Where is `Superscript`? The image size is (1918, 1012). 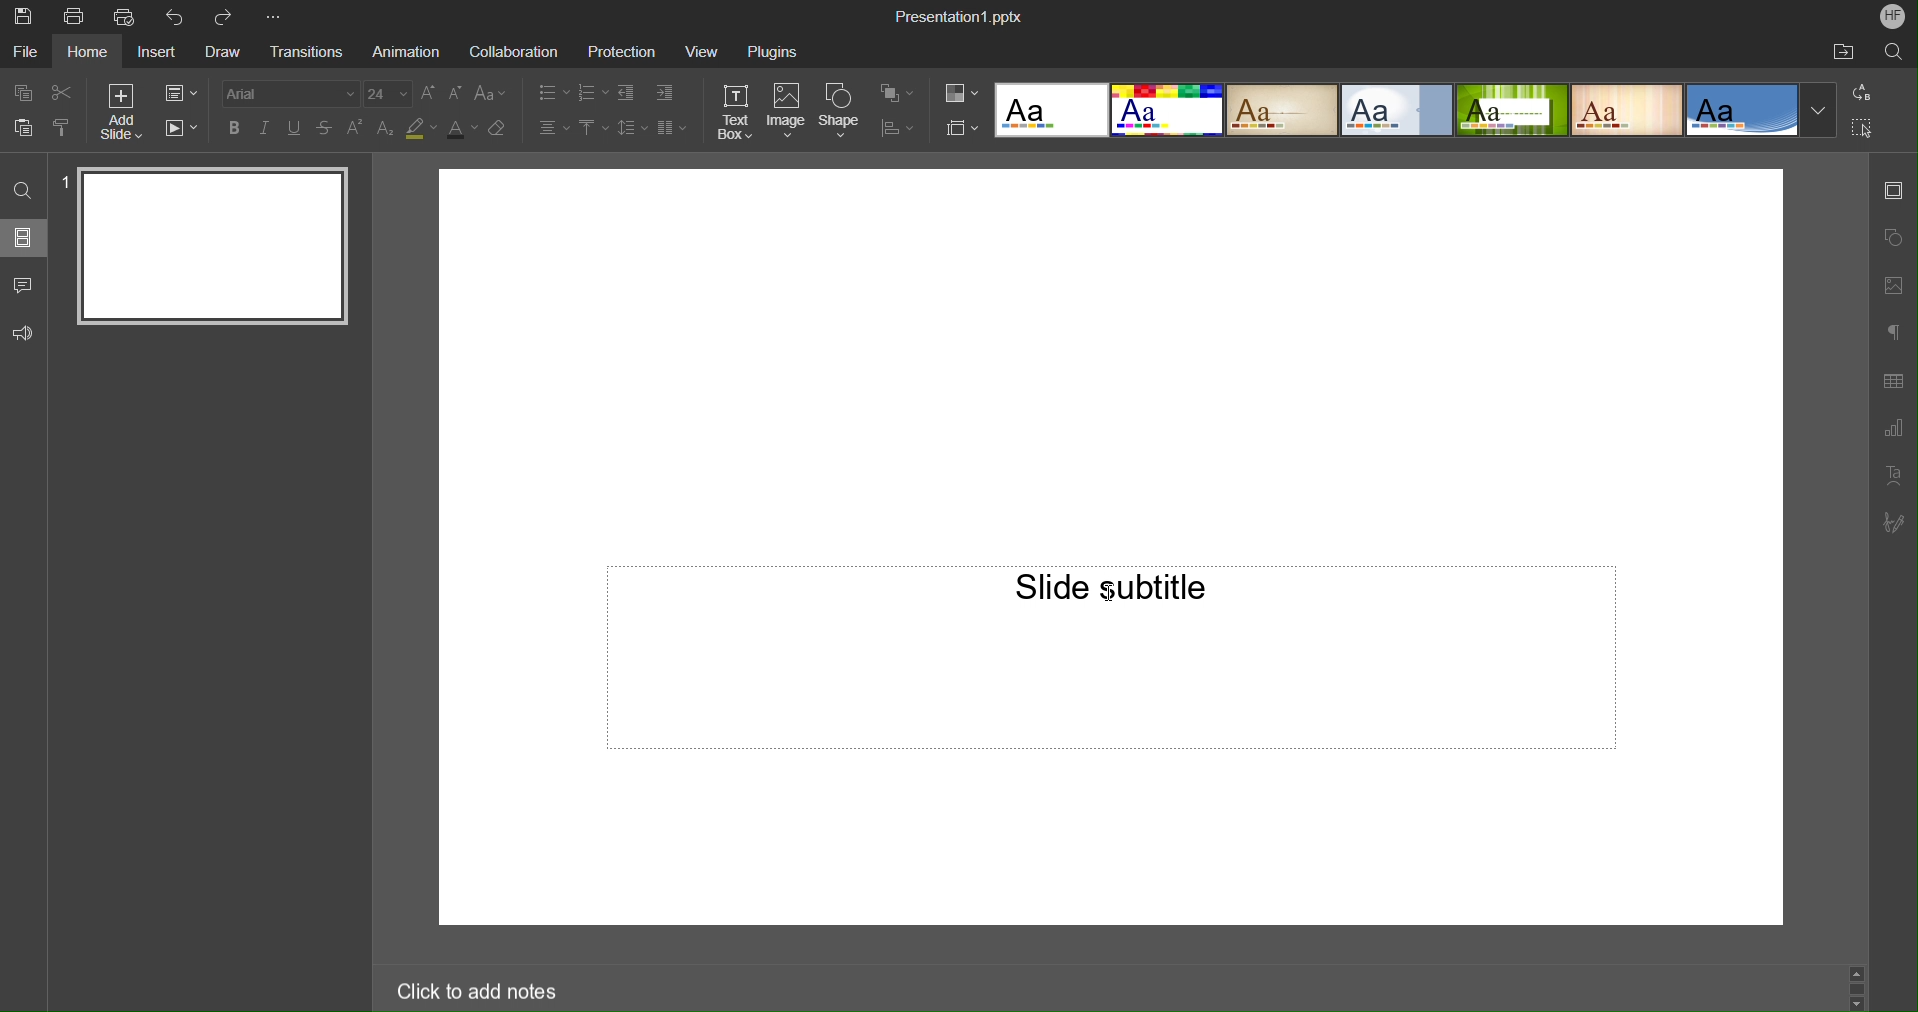 Superscript is located at coordinates (354, 128).